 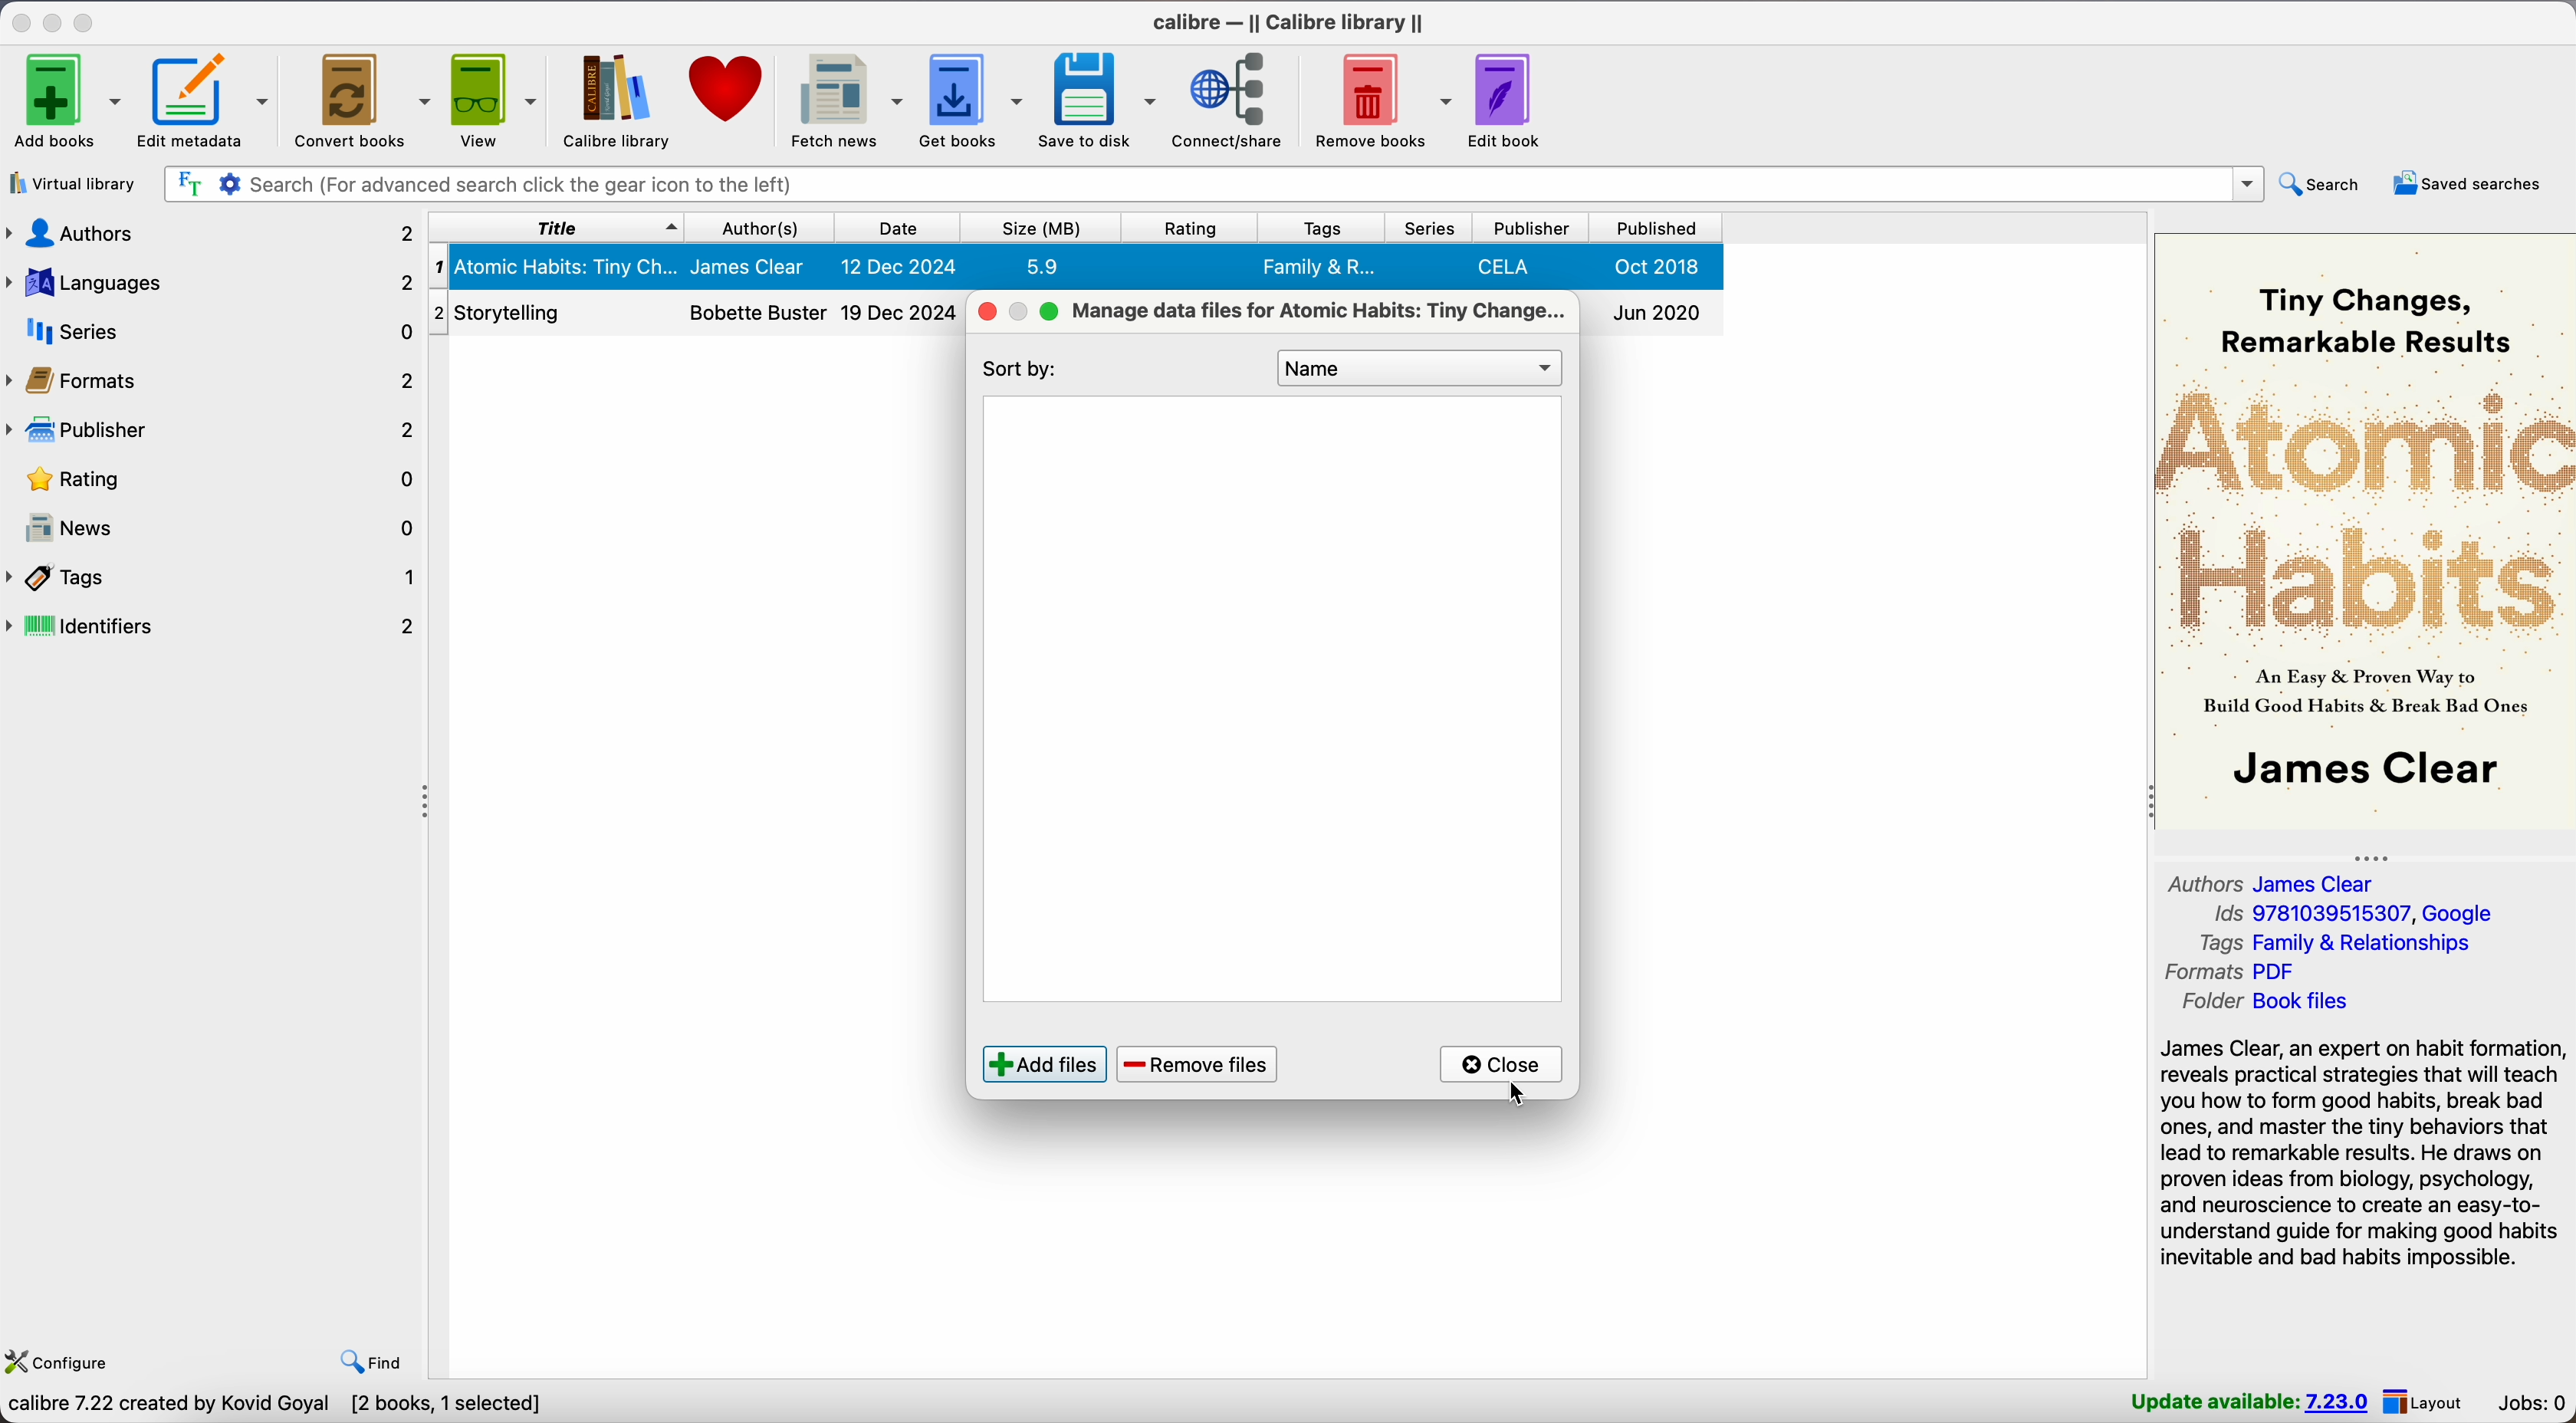 I want to click on saved searches, so click(x=2471, y=184).